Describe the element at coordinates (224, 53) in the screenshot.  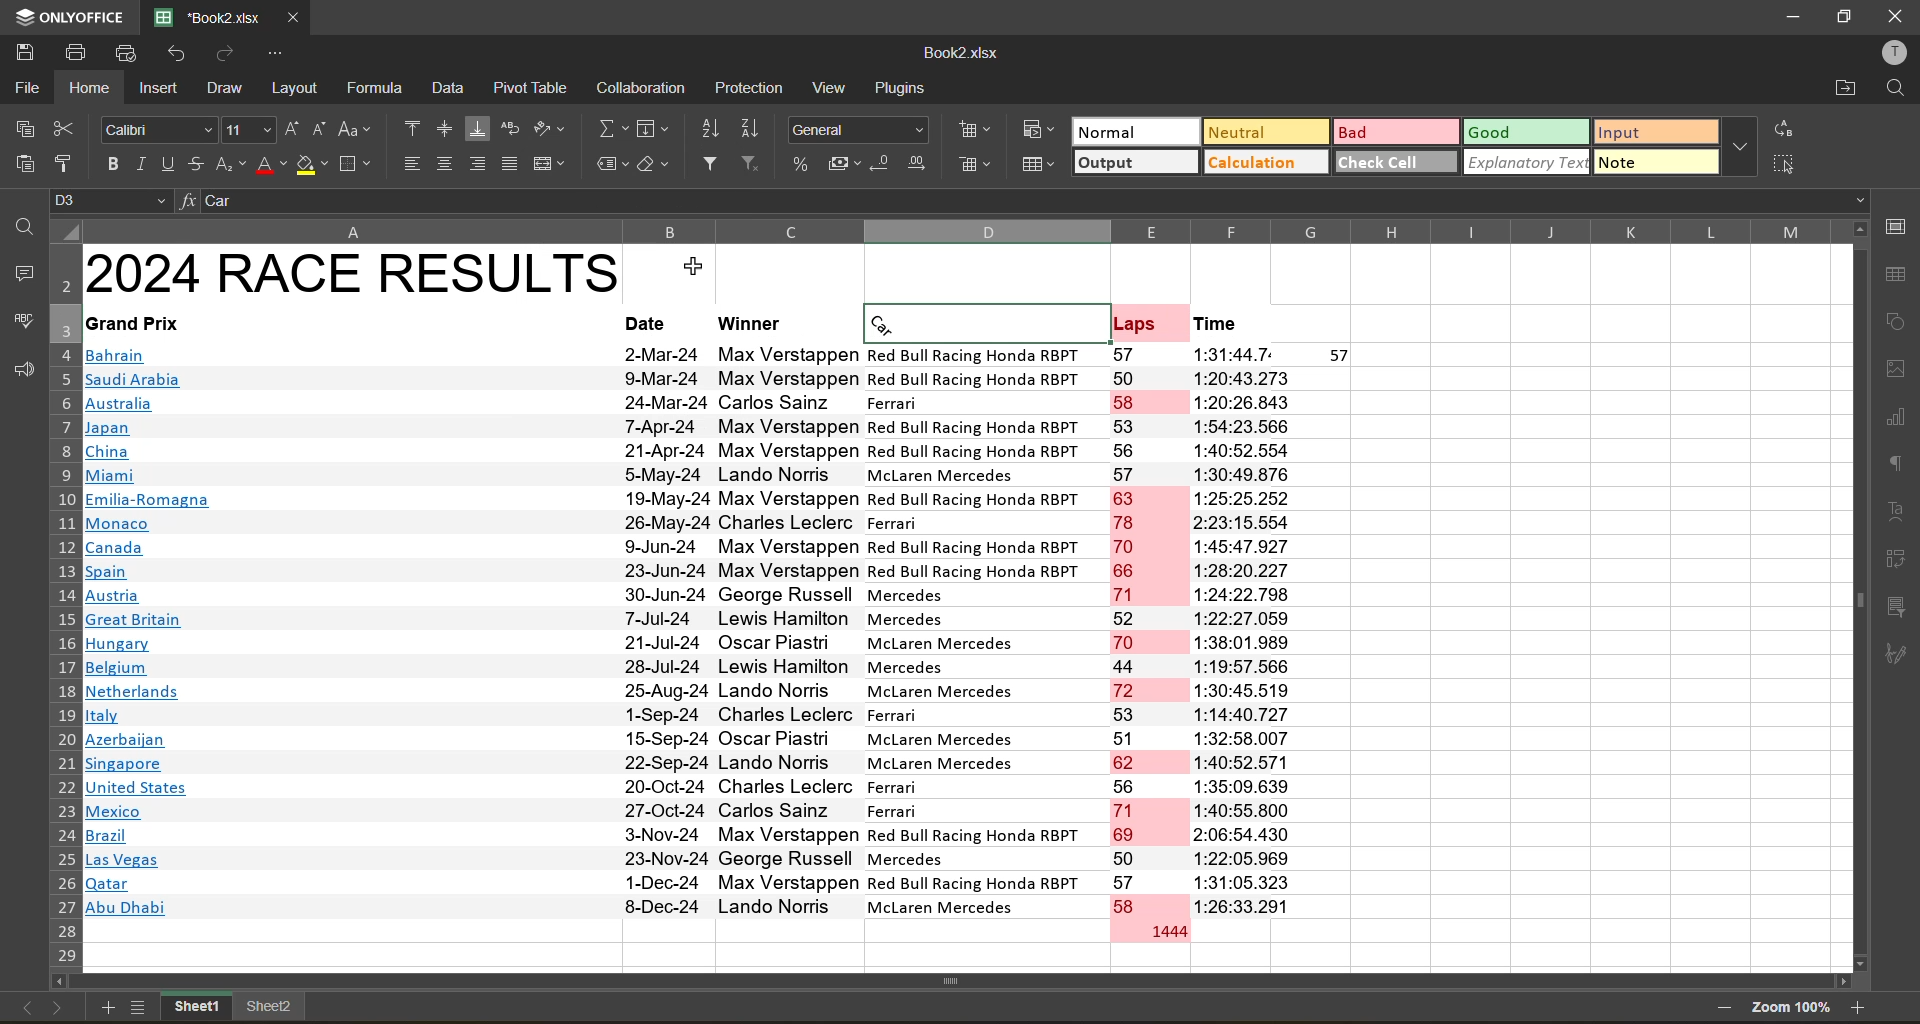
I see `redo` at that location.